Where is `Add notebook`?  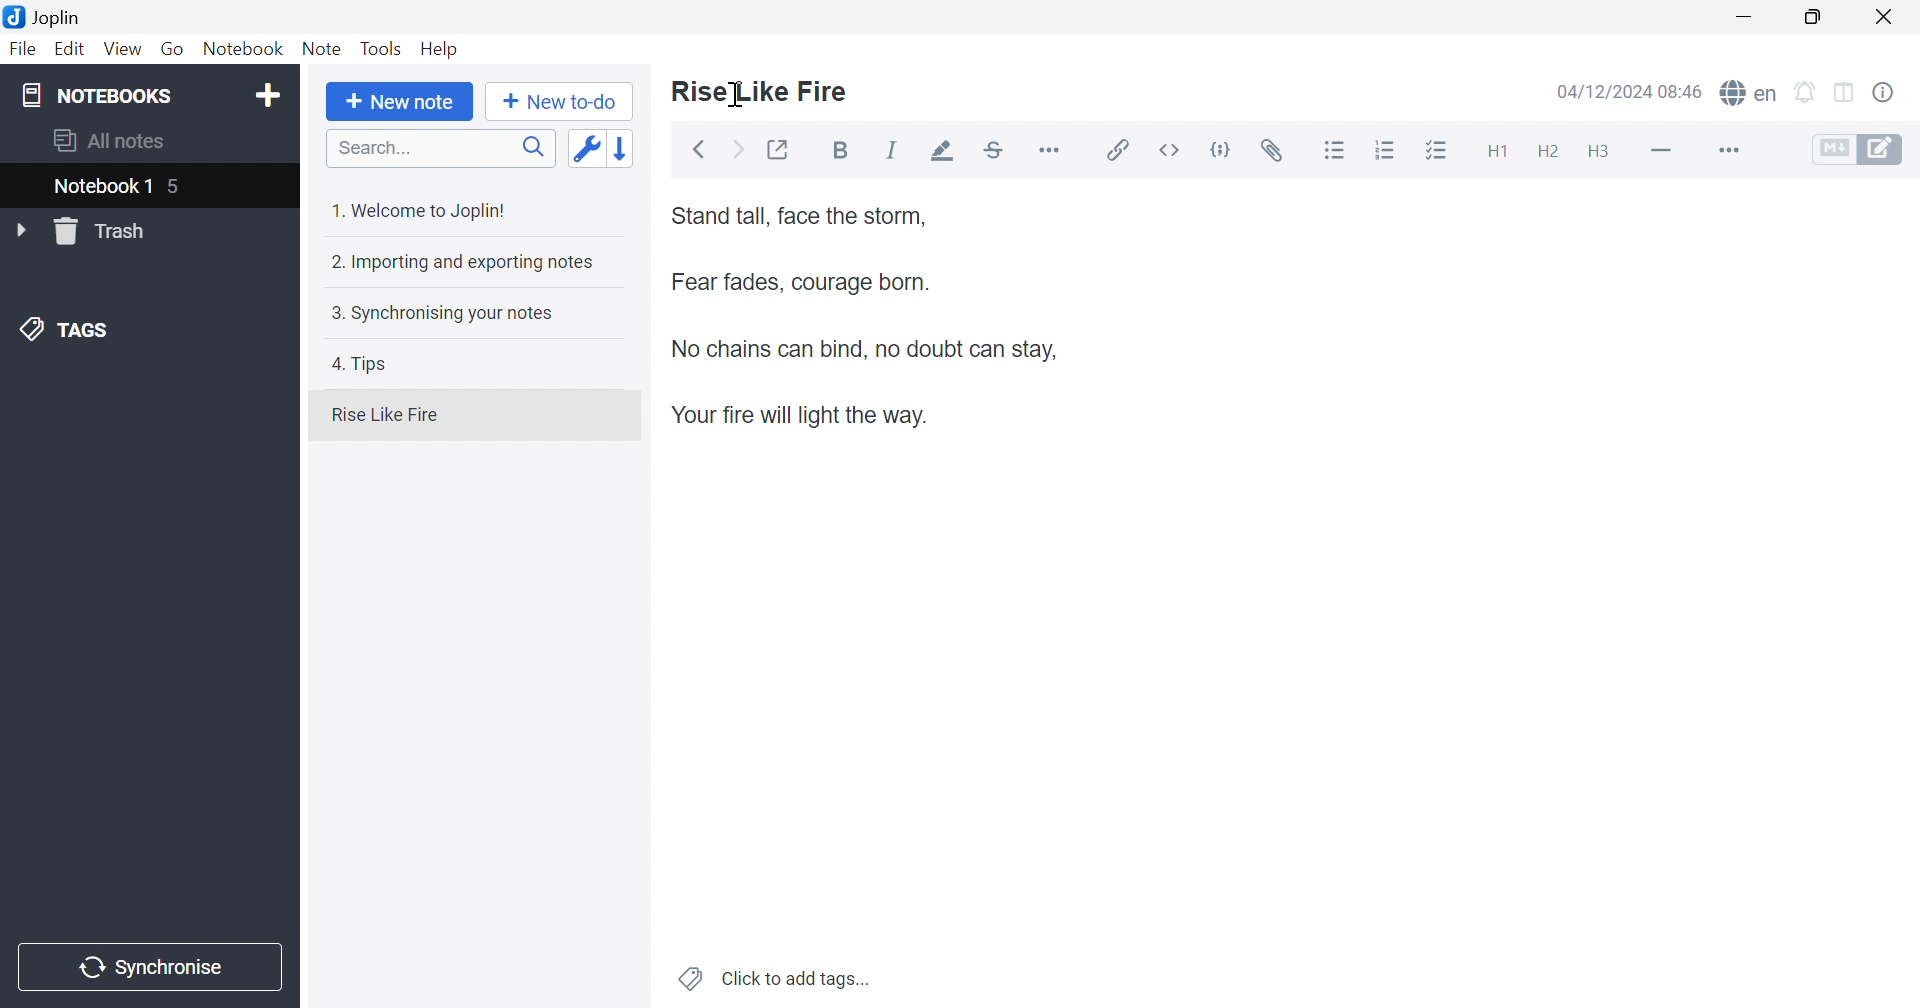
Add notebook is located at coordinates (271, 94).